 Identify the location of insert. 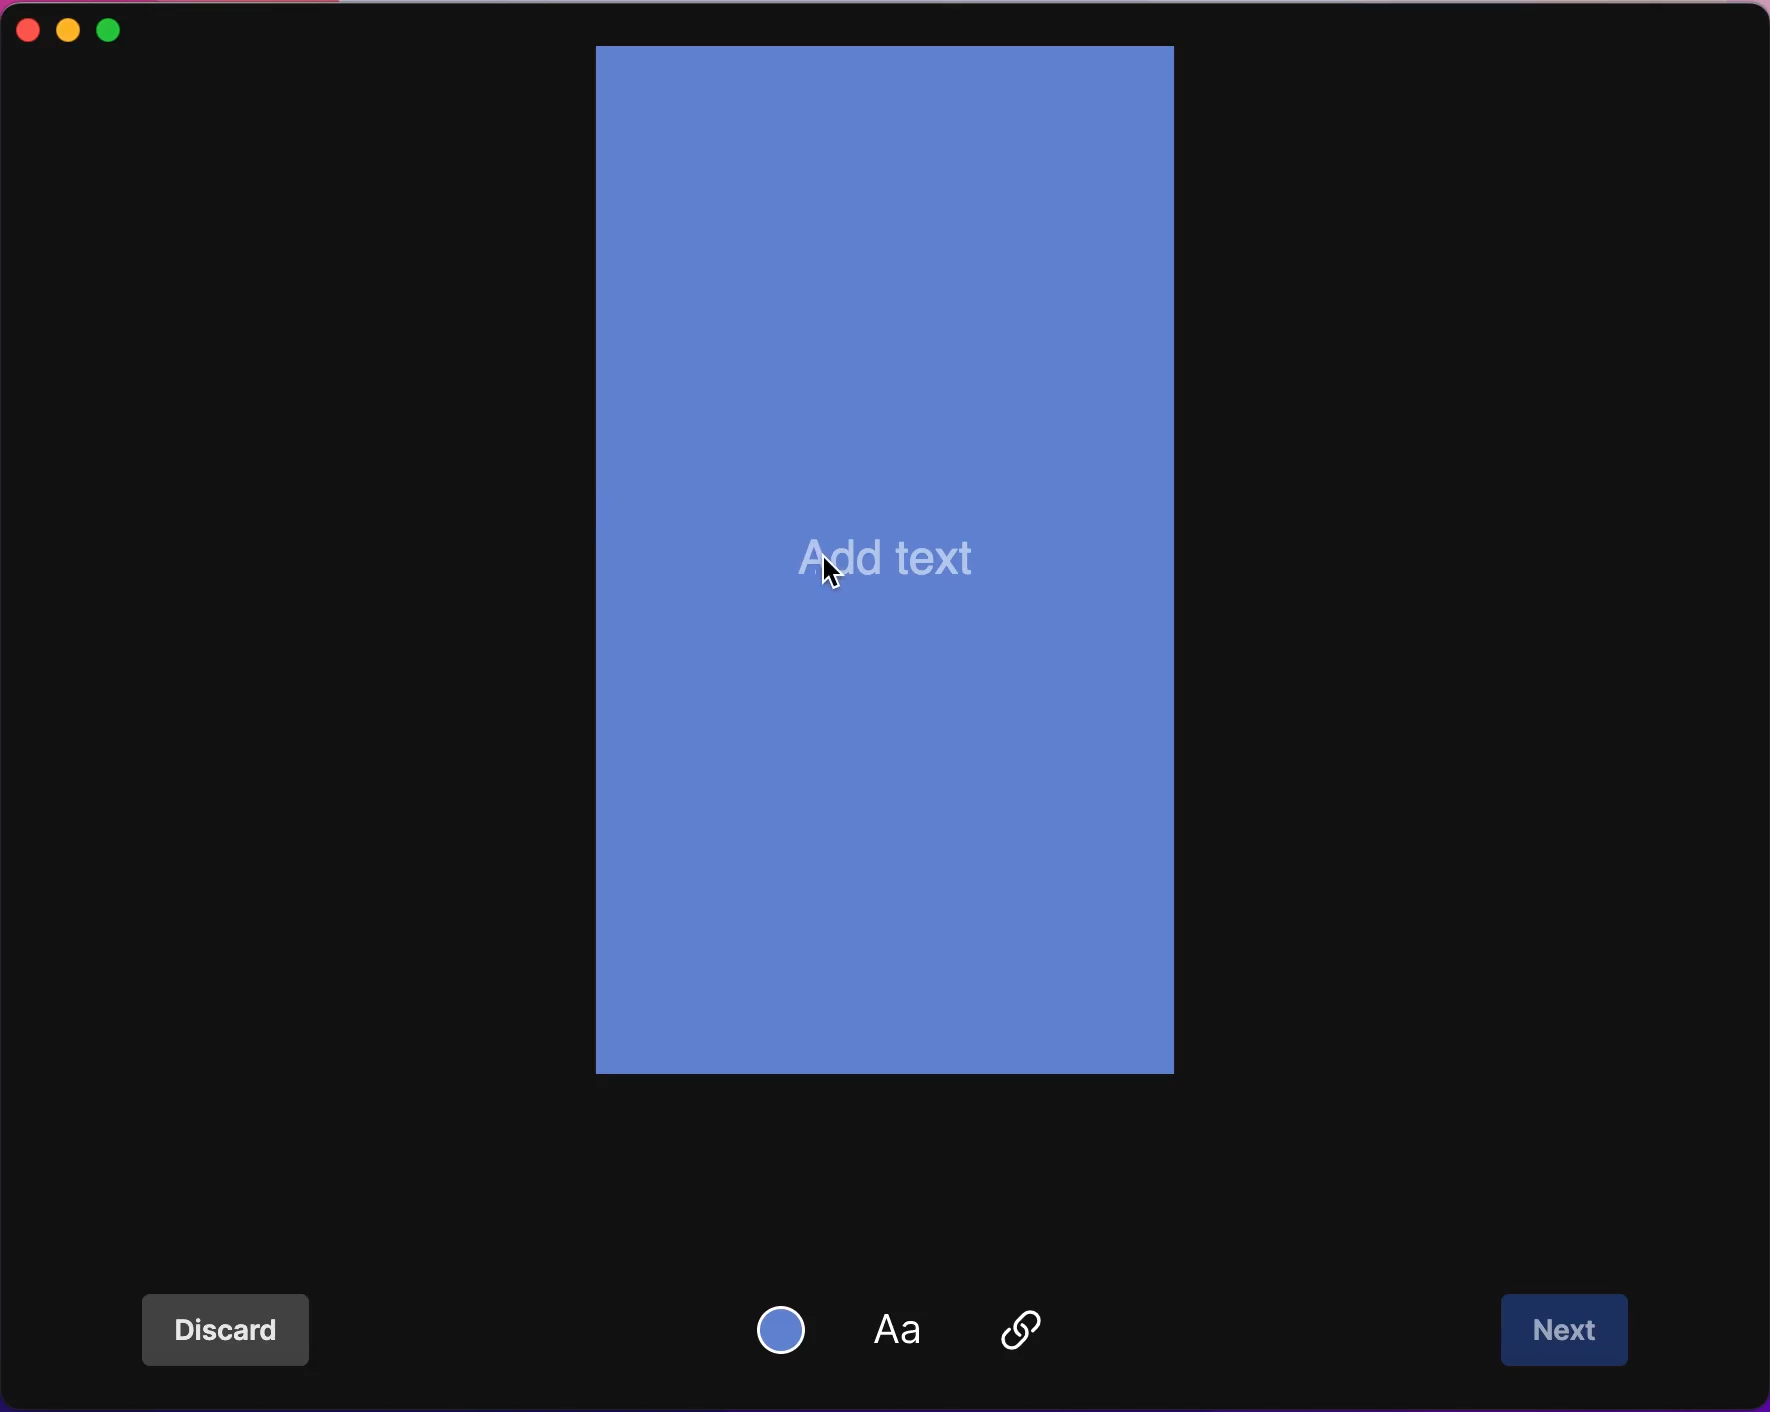
(1031, 1331).